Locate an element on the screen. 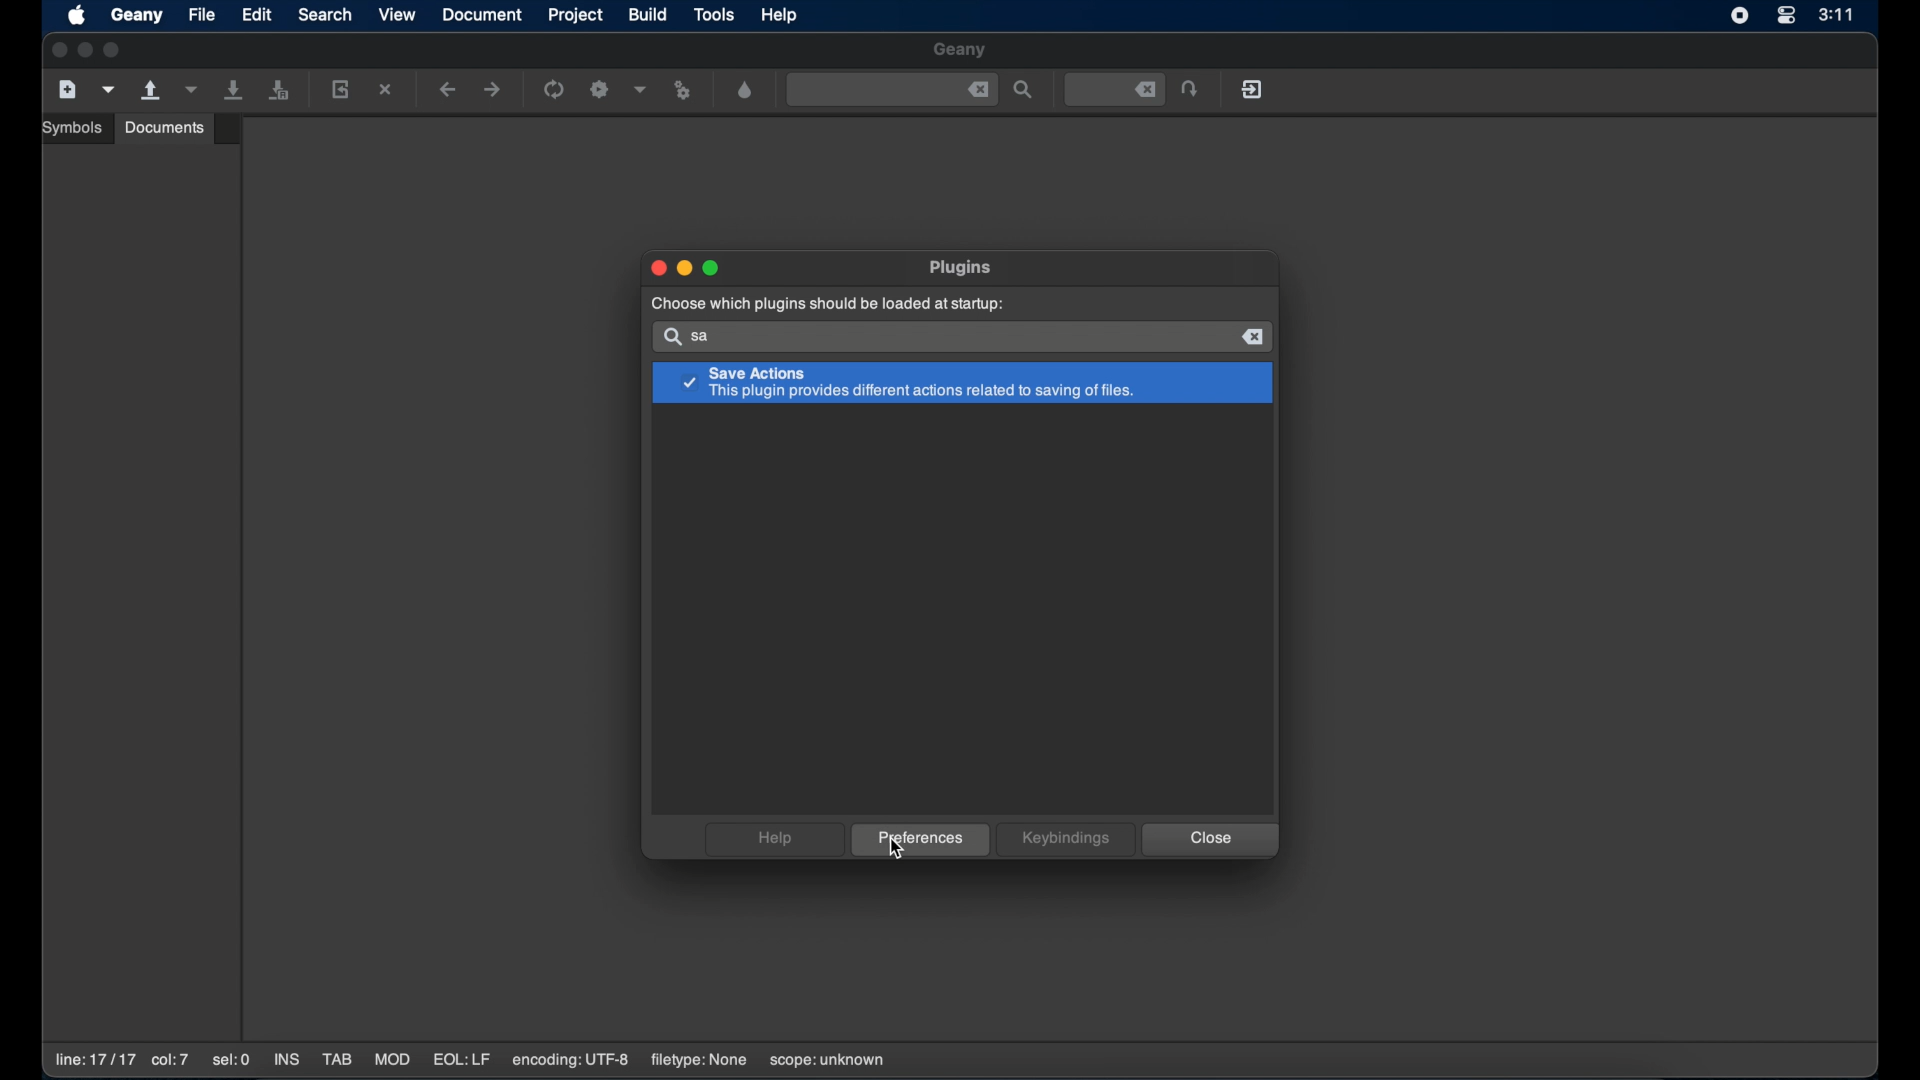 This screenshot has width=1920, height=1080. close is located at coordinates (979, 90).